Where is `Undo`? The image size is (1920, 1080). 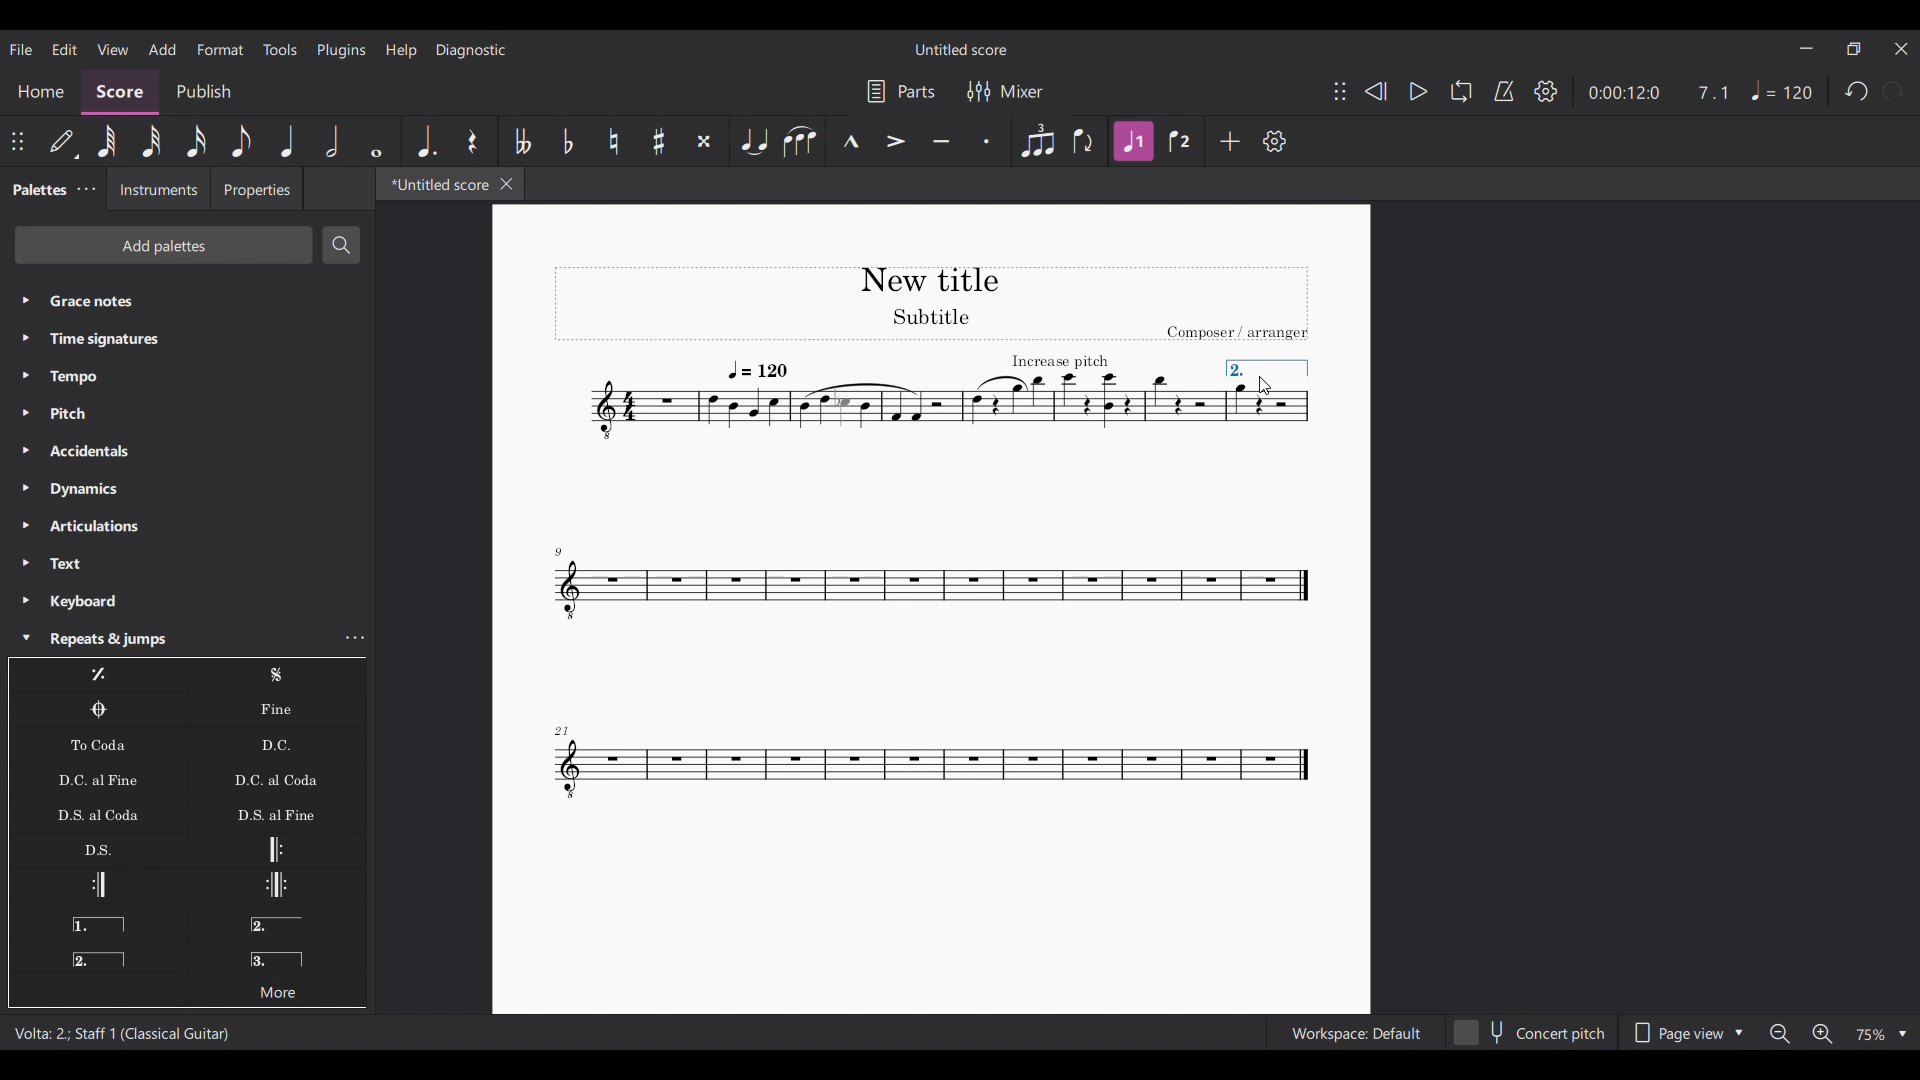
Undo is located at coordinates (1858, 91).